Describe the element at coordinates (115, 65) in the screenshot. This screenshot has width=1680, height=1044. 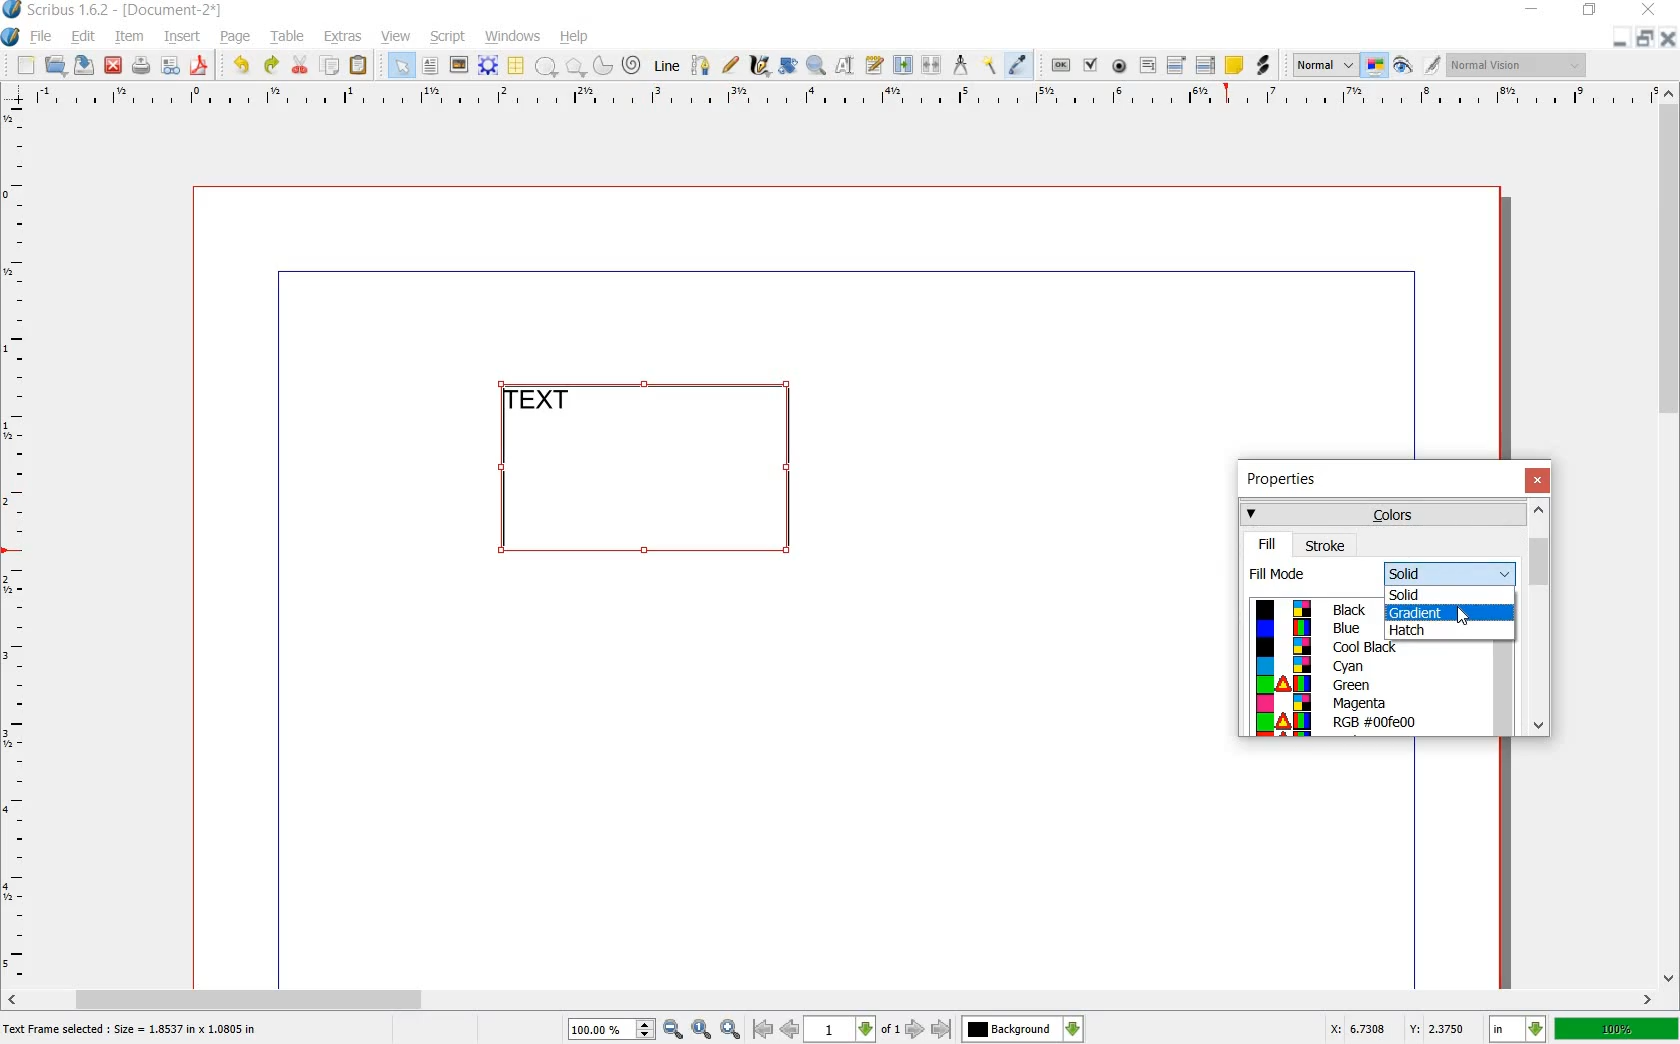
I see `close` at that location.